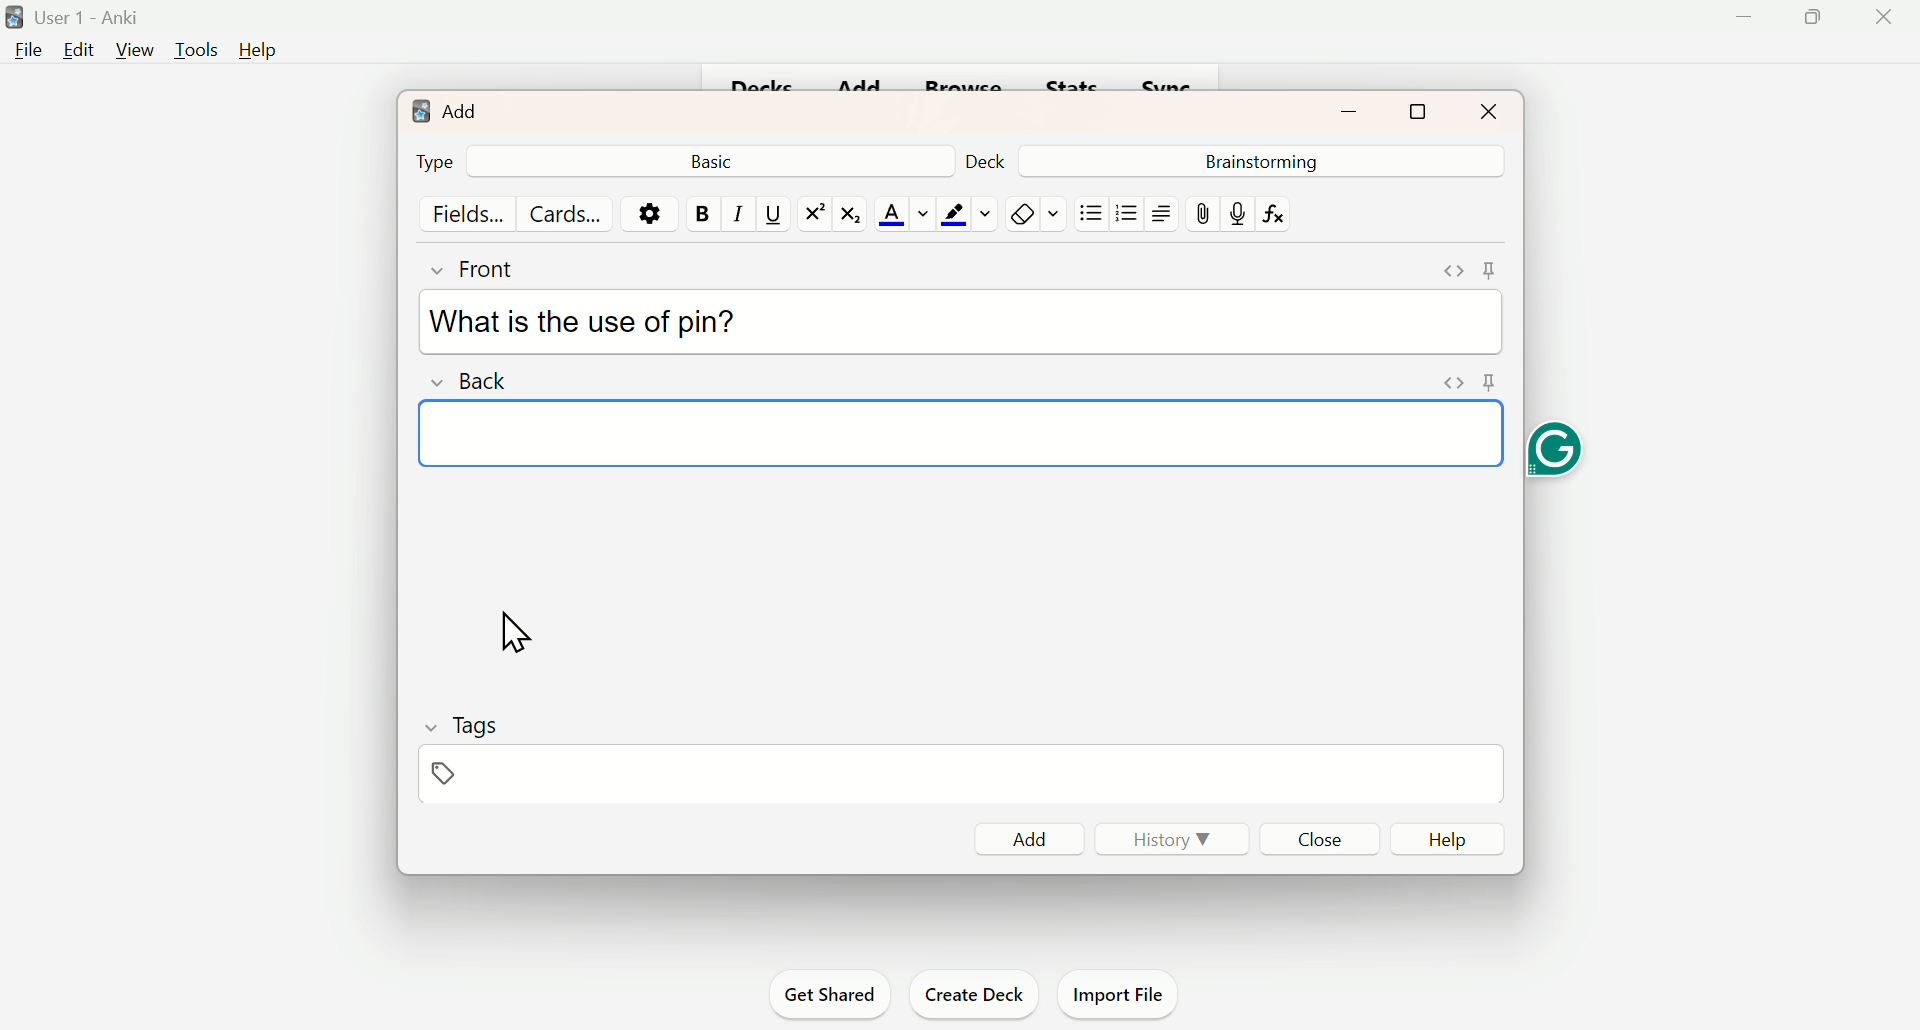 This screenshot has height=1030, width=1920. What do you see at coordinates (1236, 213) in the screenshot?
I see `mic` at bounding box center [1236, 213].